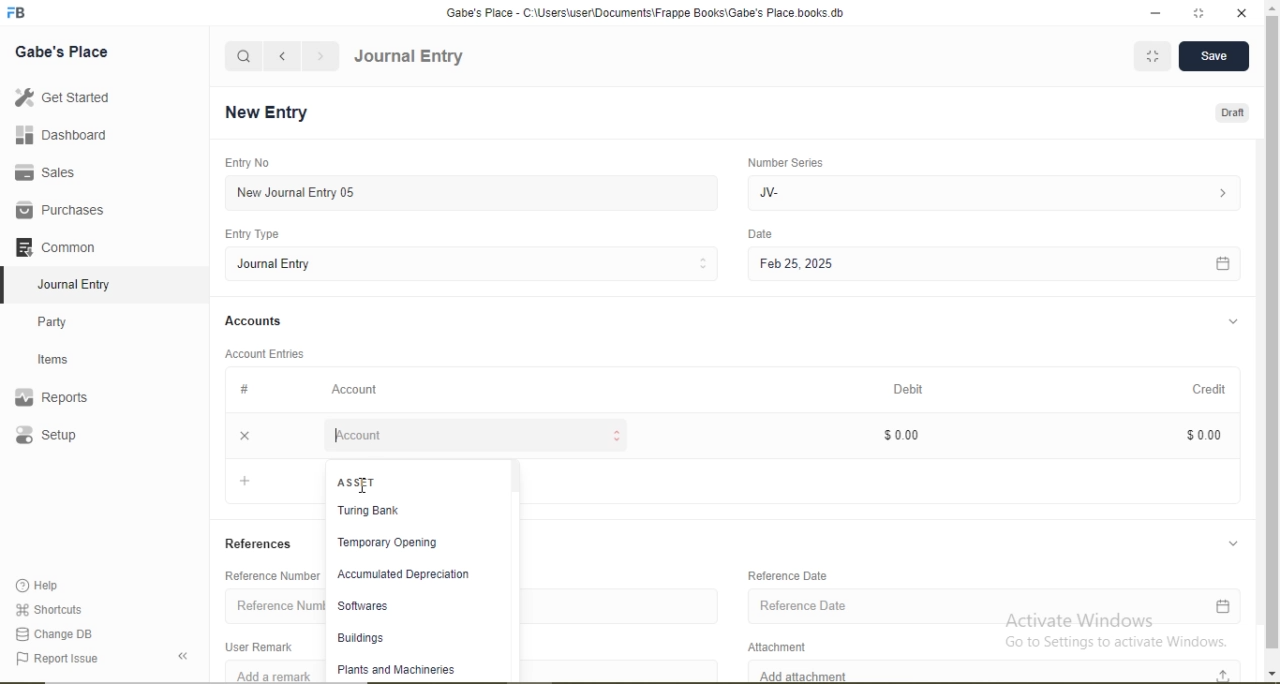 This screenshot has width=1280, height=684. I want to click on Gabe's Place - C:\Users\useriDocuments\Frappe Books\Gabe's Place books.db, so click(655, 12).